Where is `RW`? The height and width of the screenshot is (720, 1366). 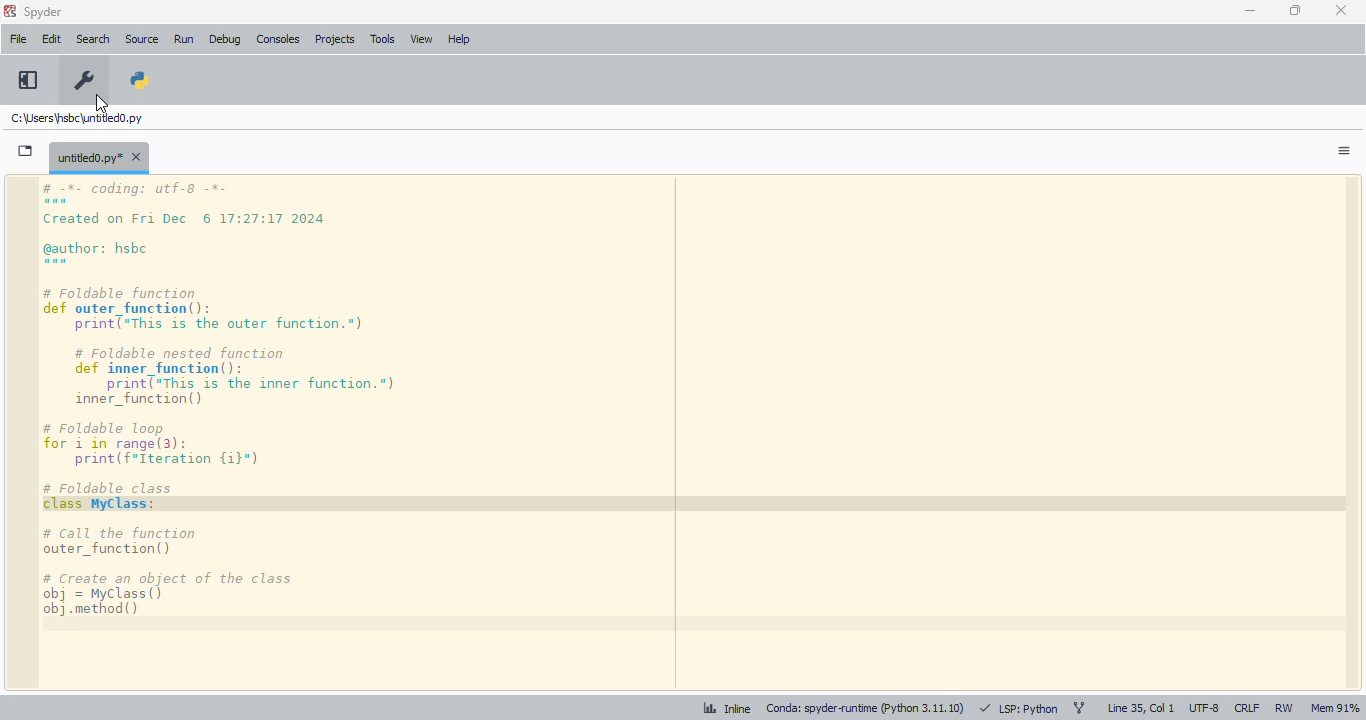 RW is located at coordinates (1283, 708).